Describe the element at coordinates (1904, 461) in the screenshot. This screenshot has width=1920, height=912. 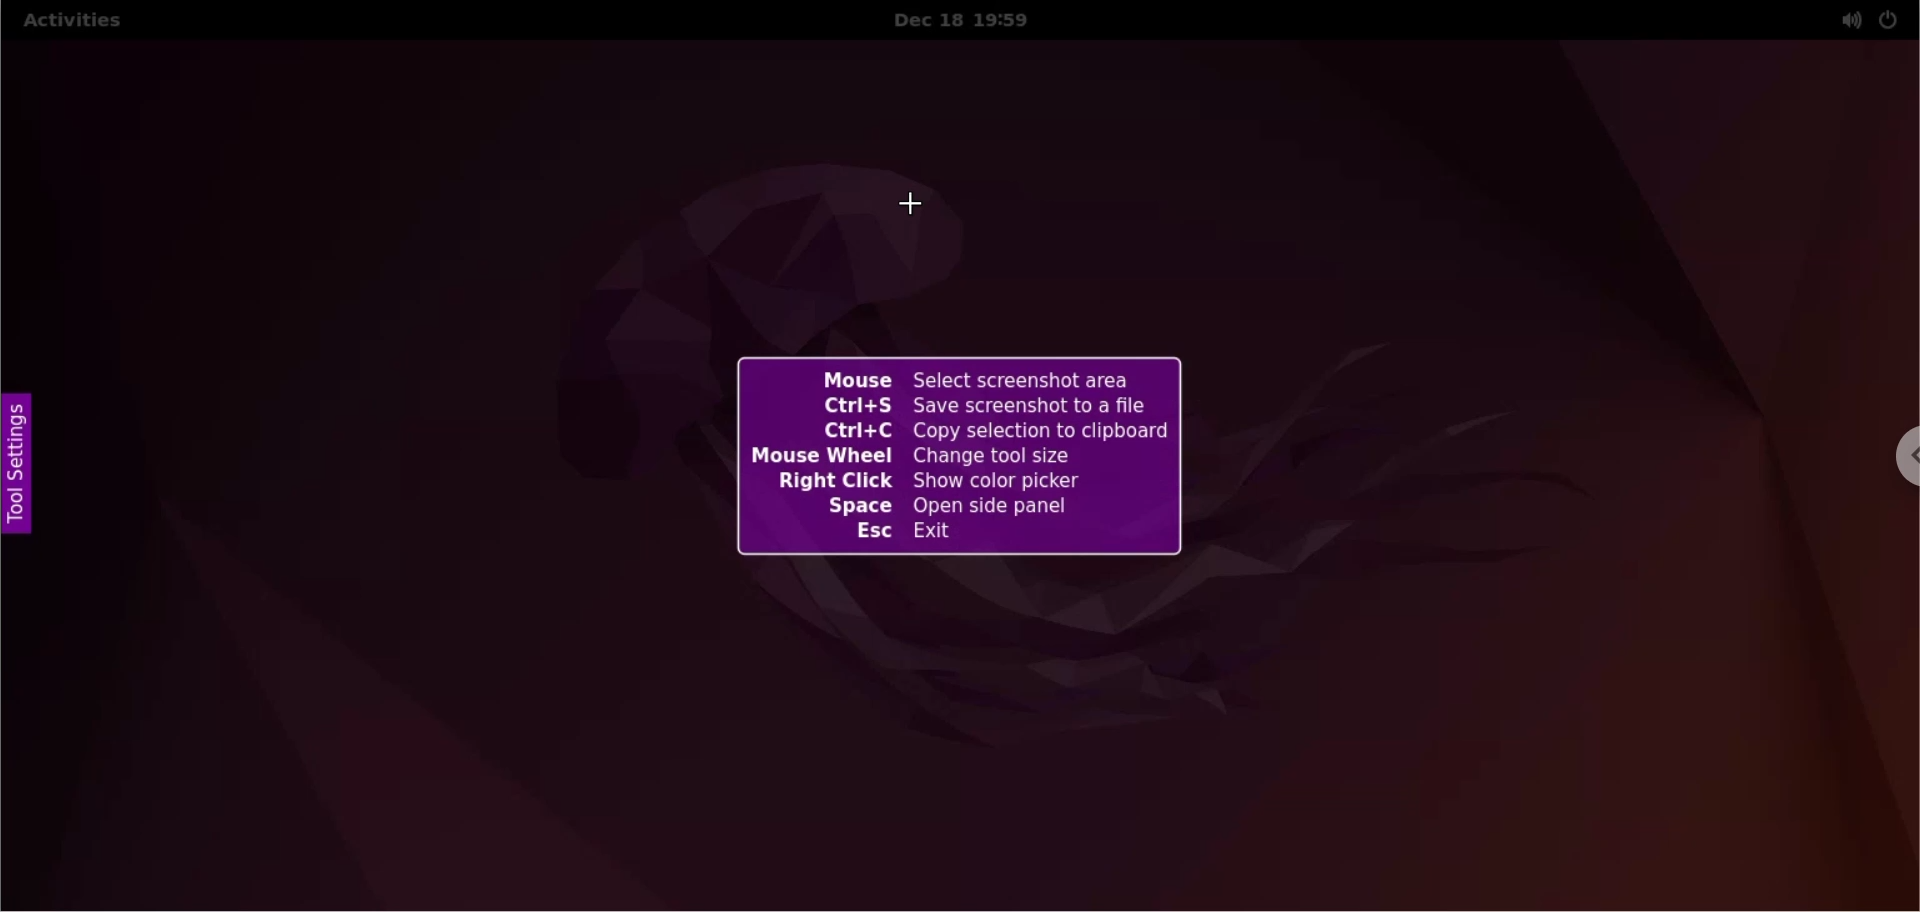
I see `chrome options` at that location.